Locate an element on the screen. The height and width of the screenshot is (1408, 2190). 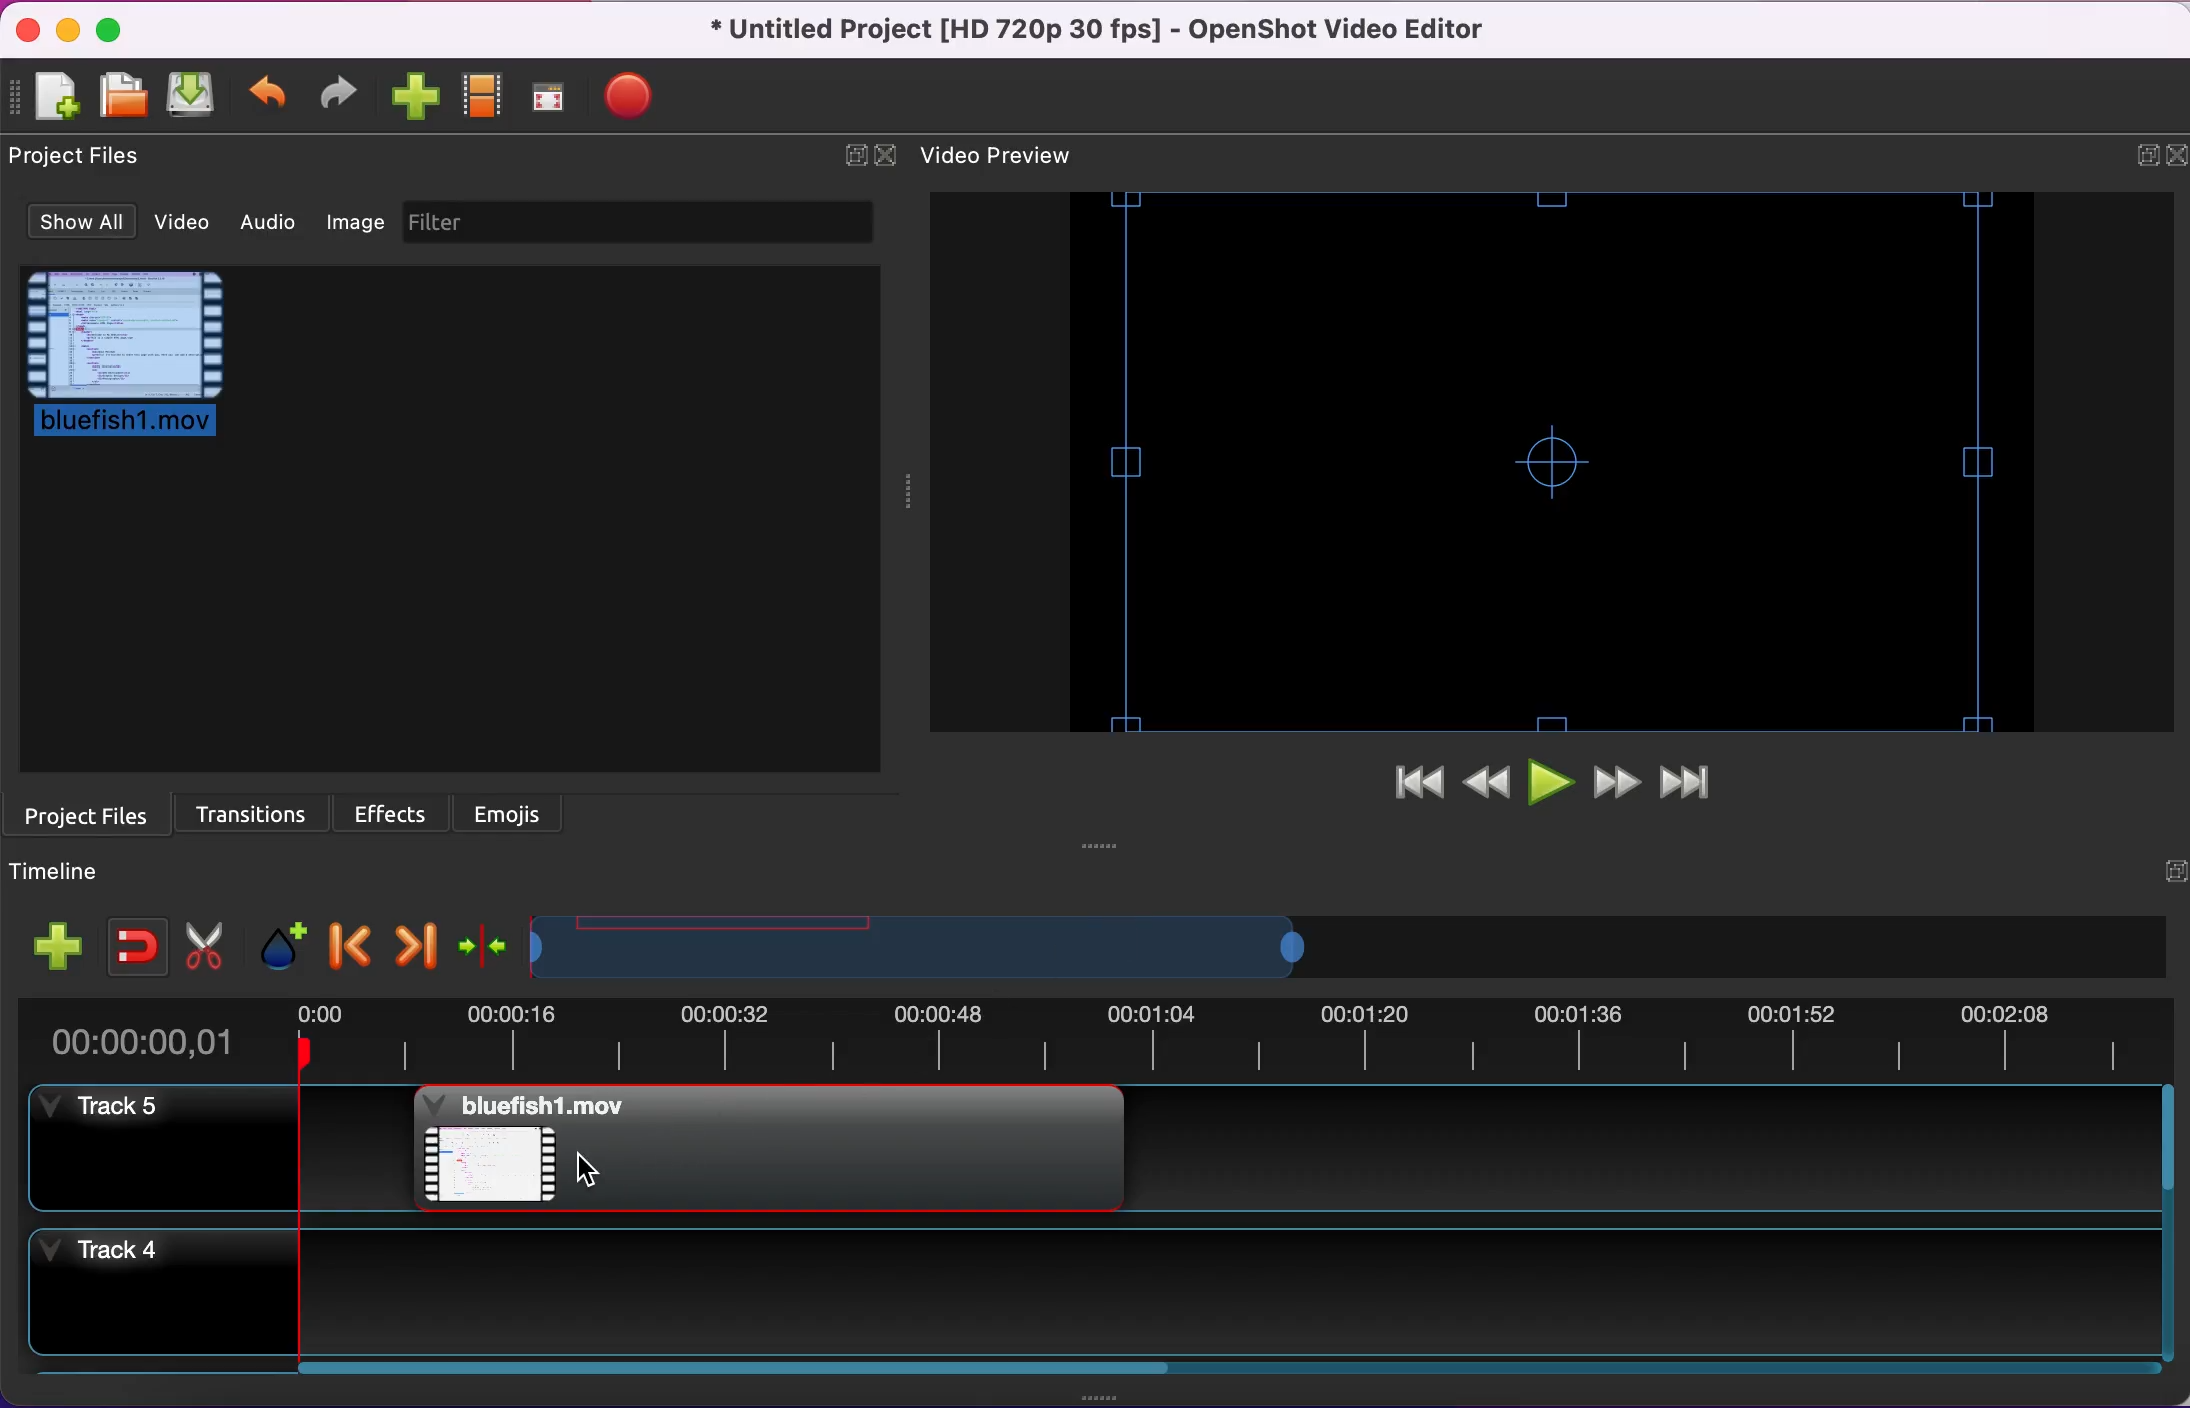
Bluefish project file added to timeline is located at coordinates (768, 1147).